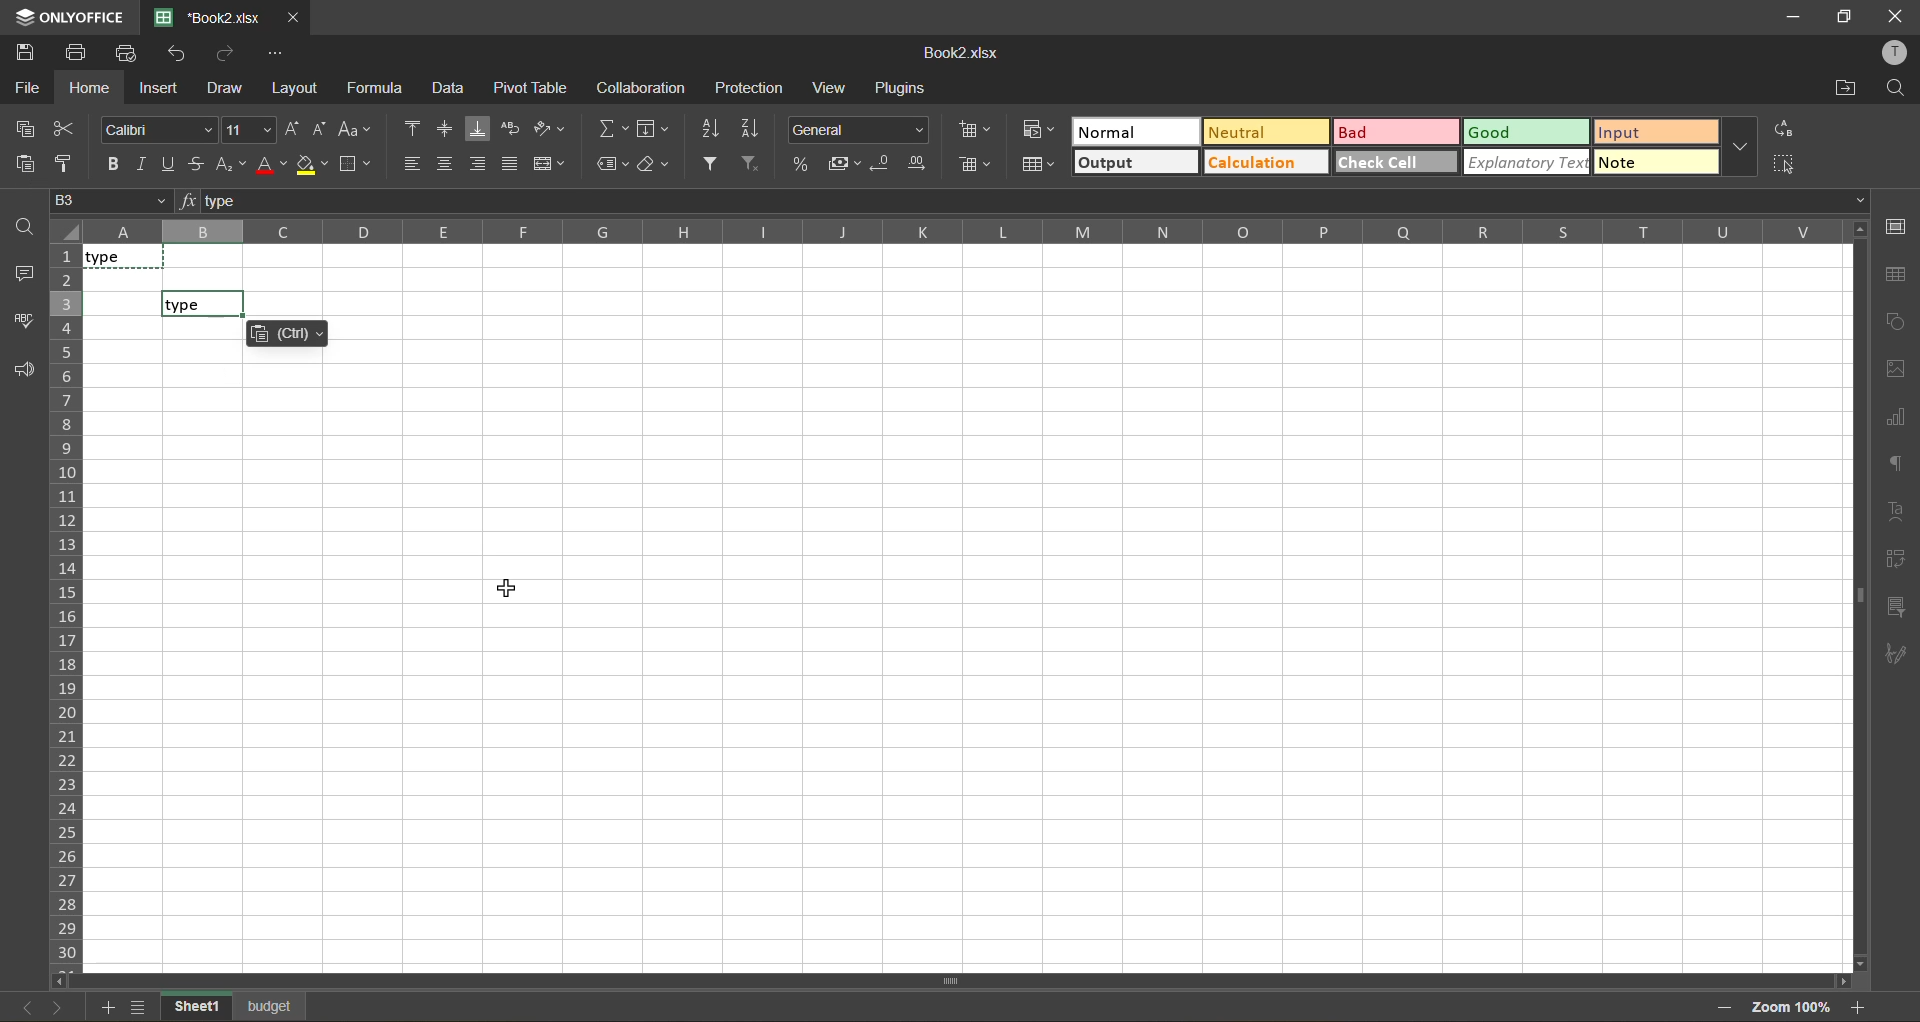 This screenshot has width=1920, height=1022. I want to click on next, so click(64, 1007).